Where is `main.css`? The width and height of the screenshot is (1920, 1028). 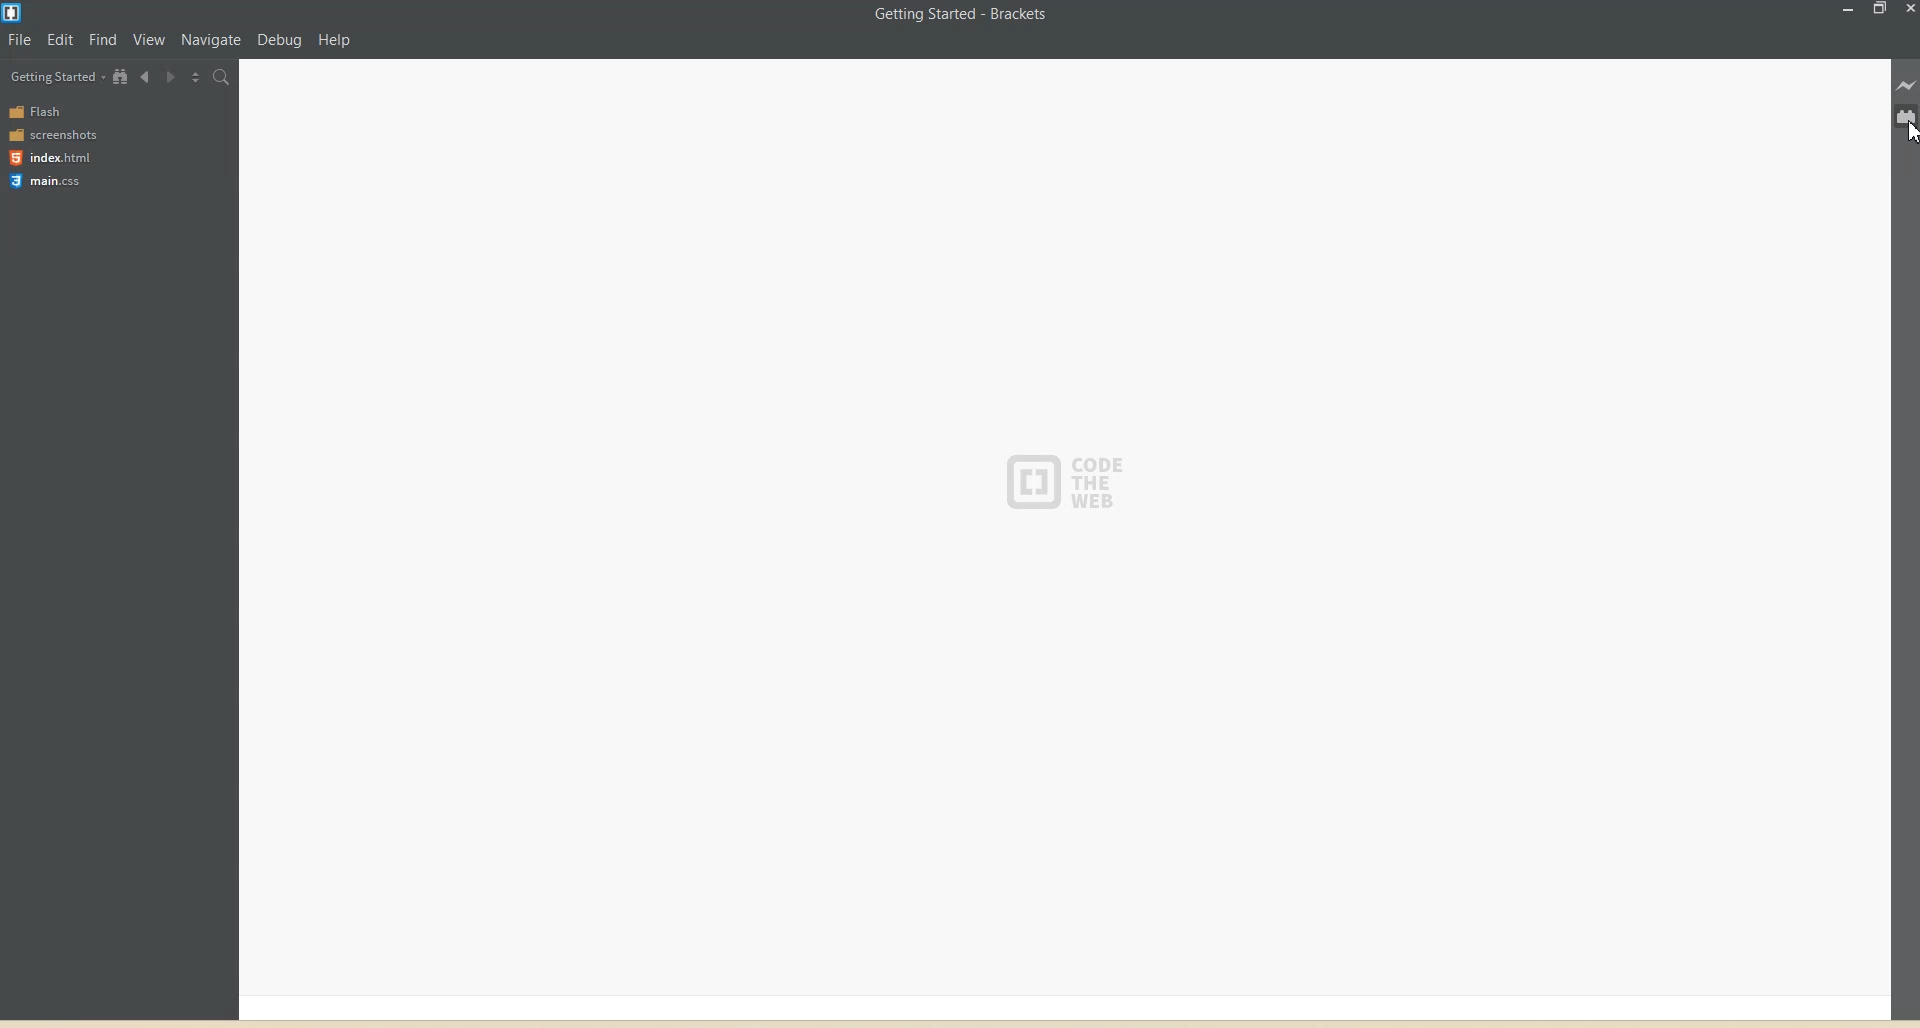 main.css is located at coordinates (50, 181).